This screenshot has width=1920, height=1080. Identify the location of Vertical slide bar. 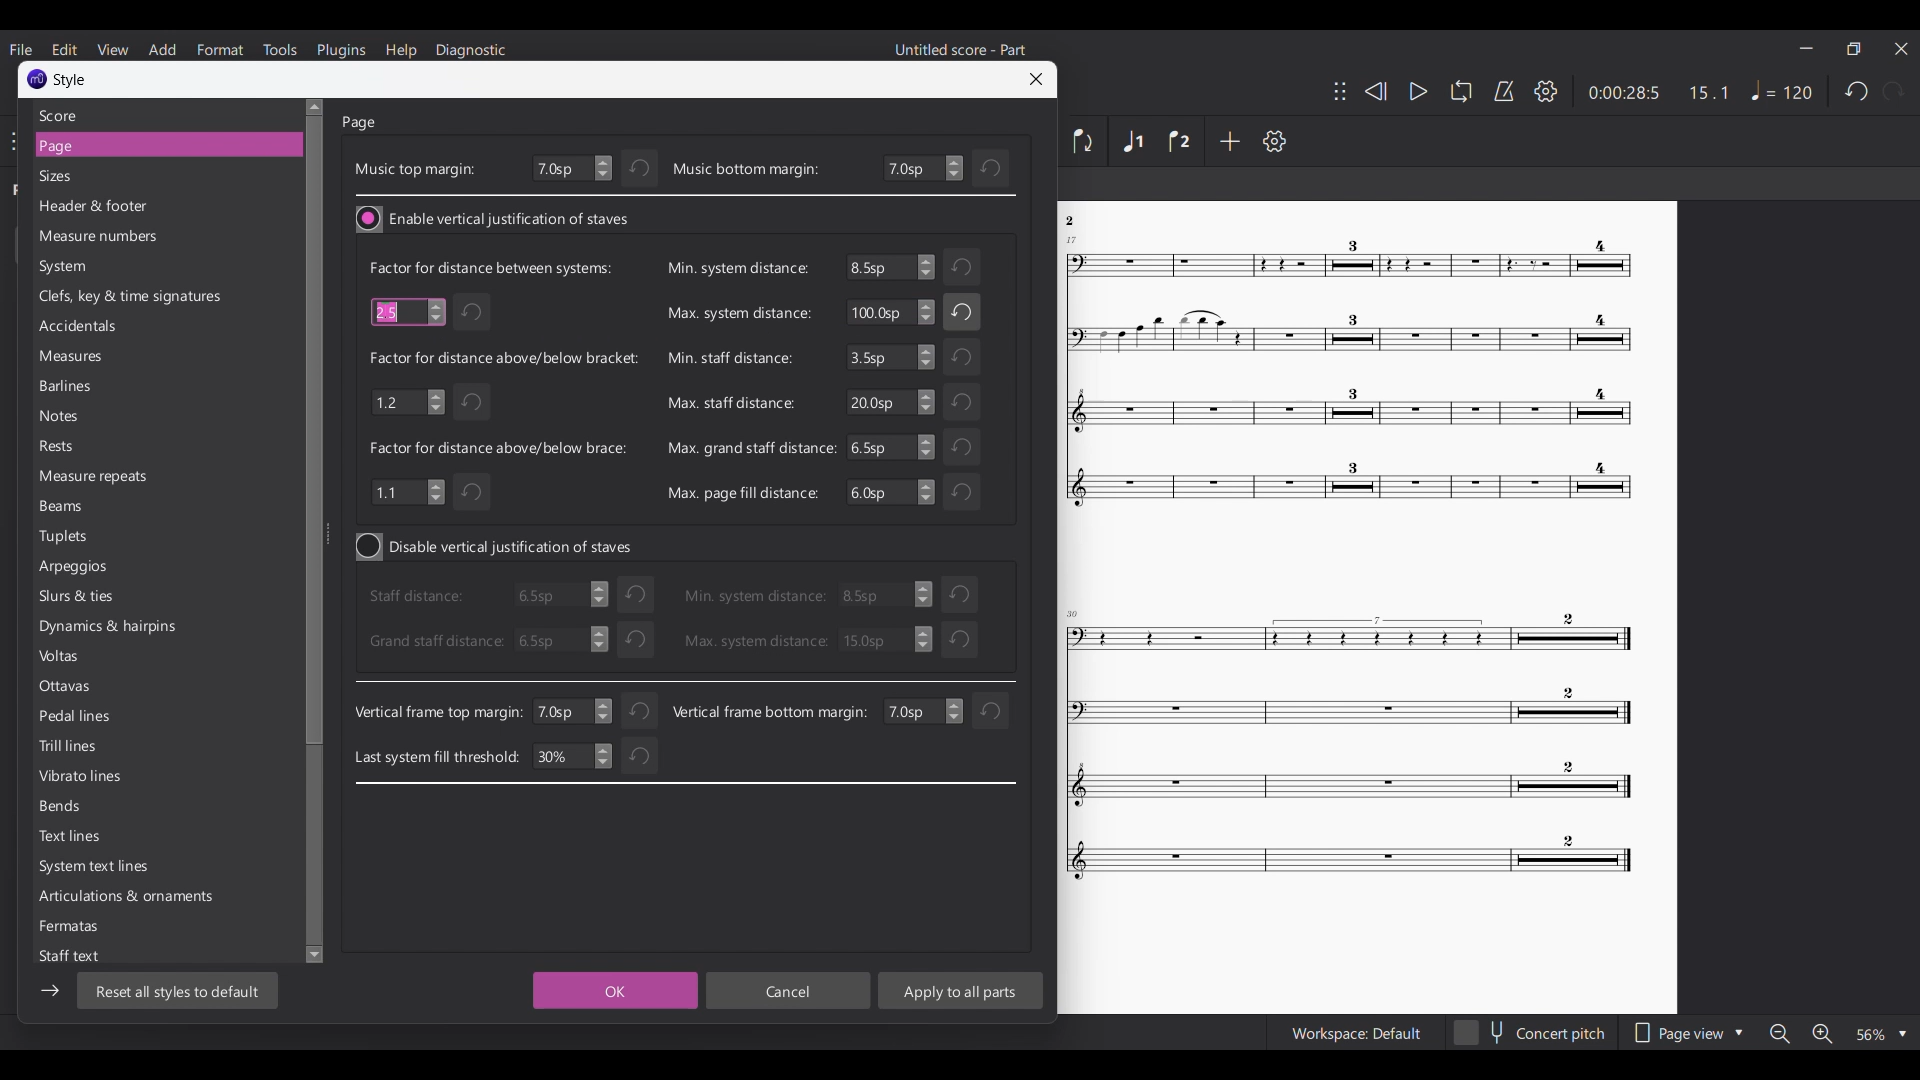
(314, 532).